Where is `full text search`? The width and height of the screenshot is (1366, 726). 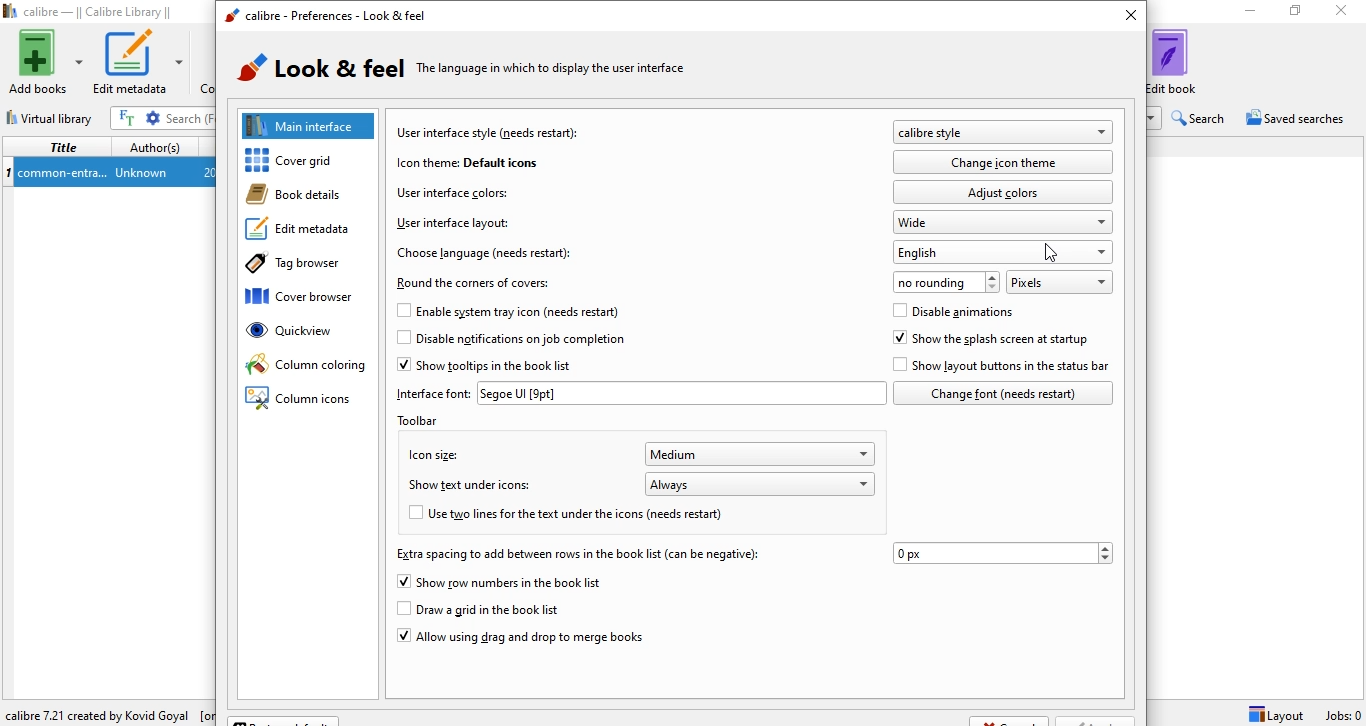 full text search is located at coordinates (129, 118).